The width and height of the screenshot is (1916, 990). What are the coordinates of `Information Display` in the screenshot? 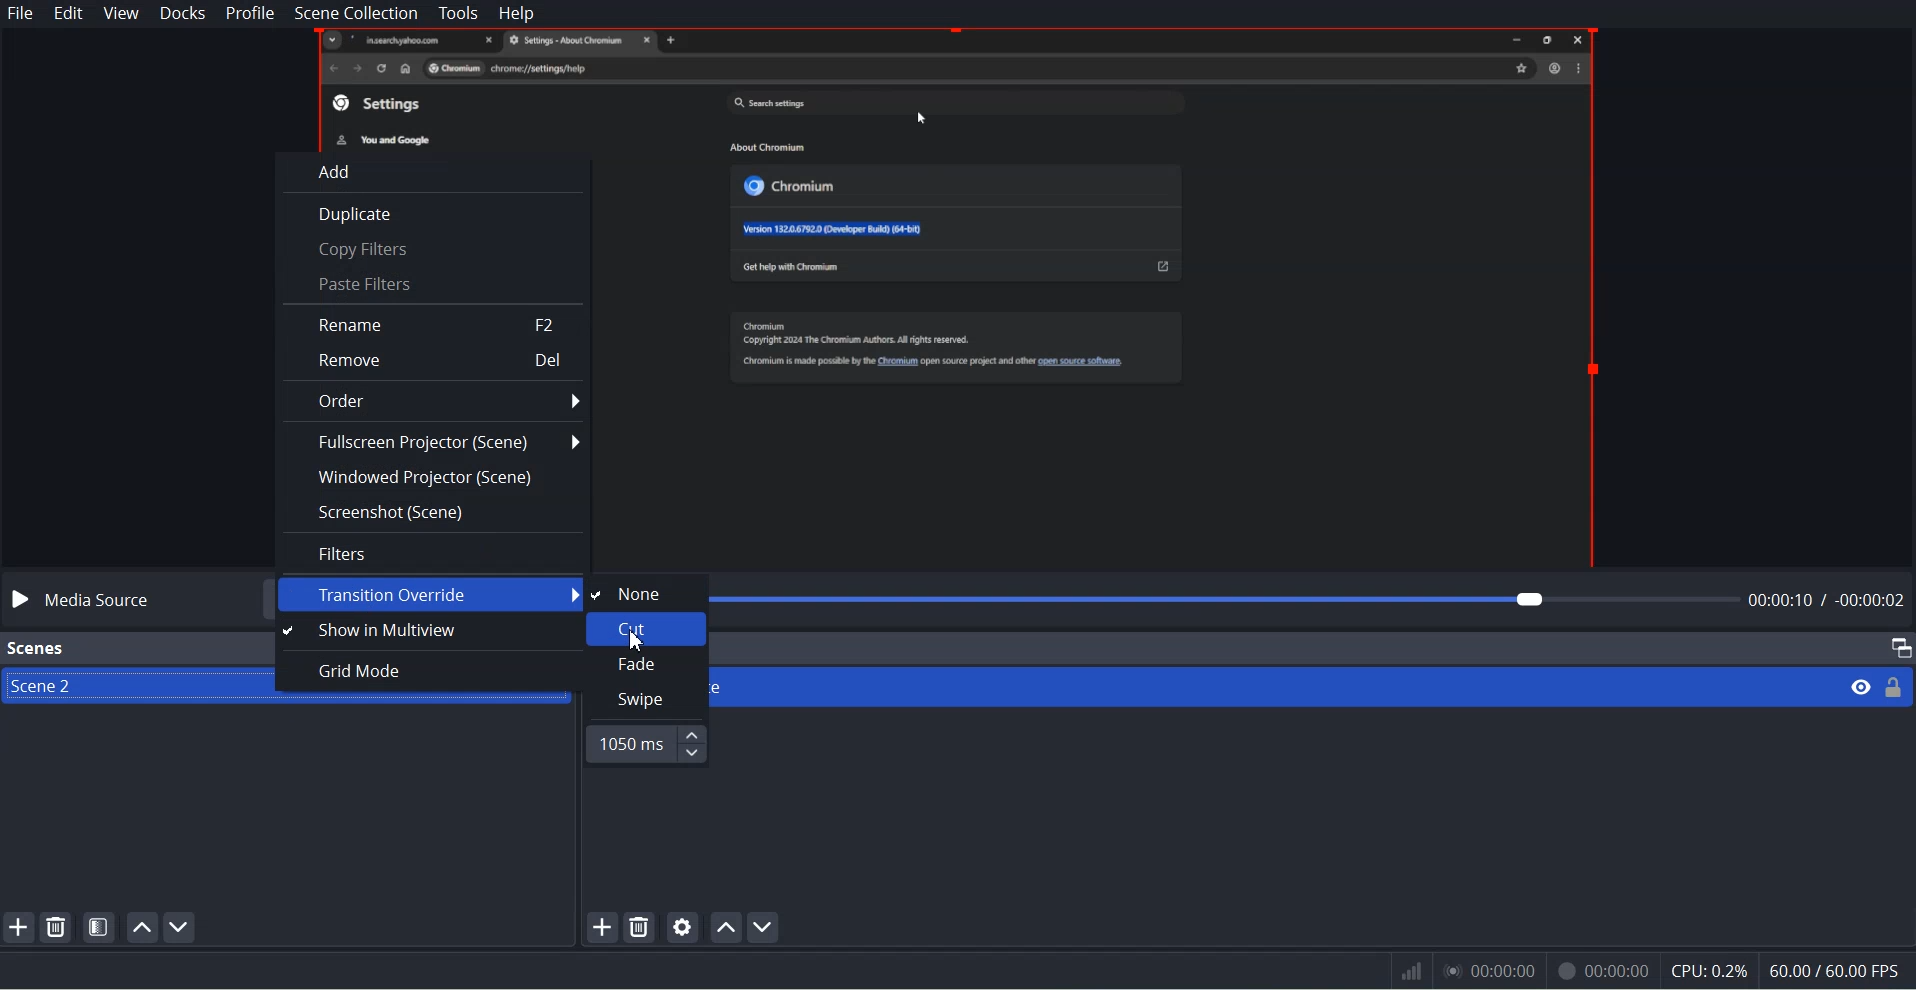 It's located at (1639, 972).